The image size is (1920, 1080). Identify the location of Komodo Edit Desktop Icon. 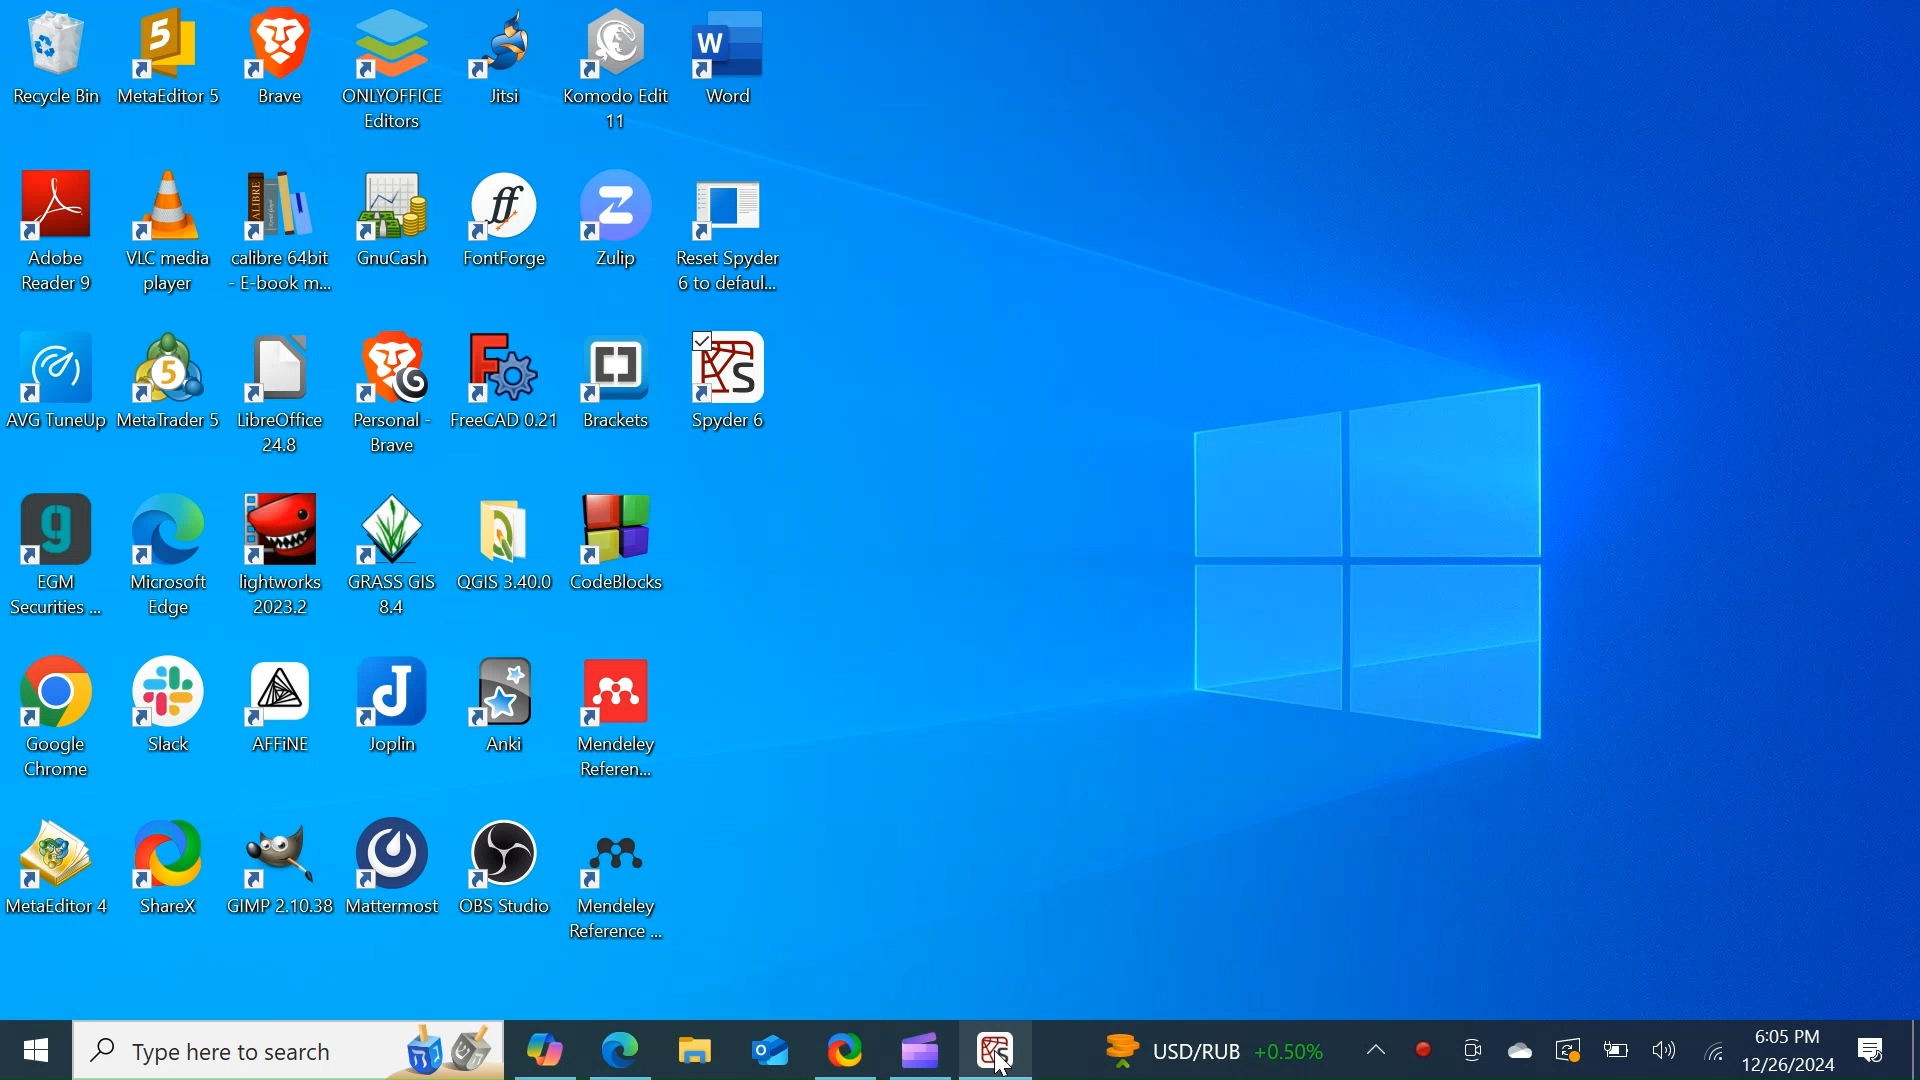
(619, 70).